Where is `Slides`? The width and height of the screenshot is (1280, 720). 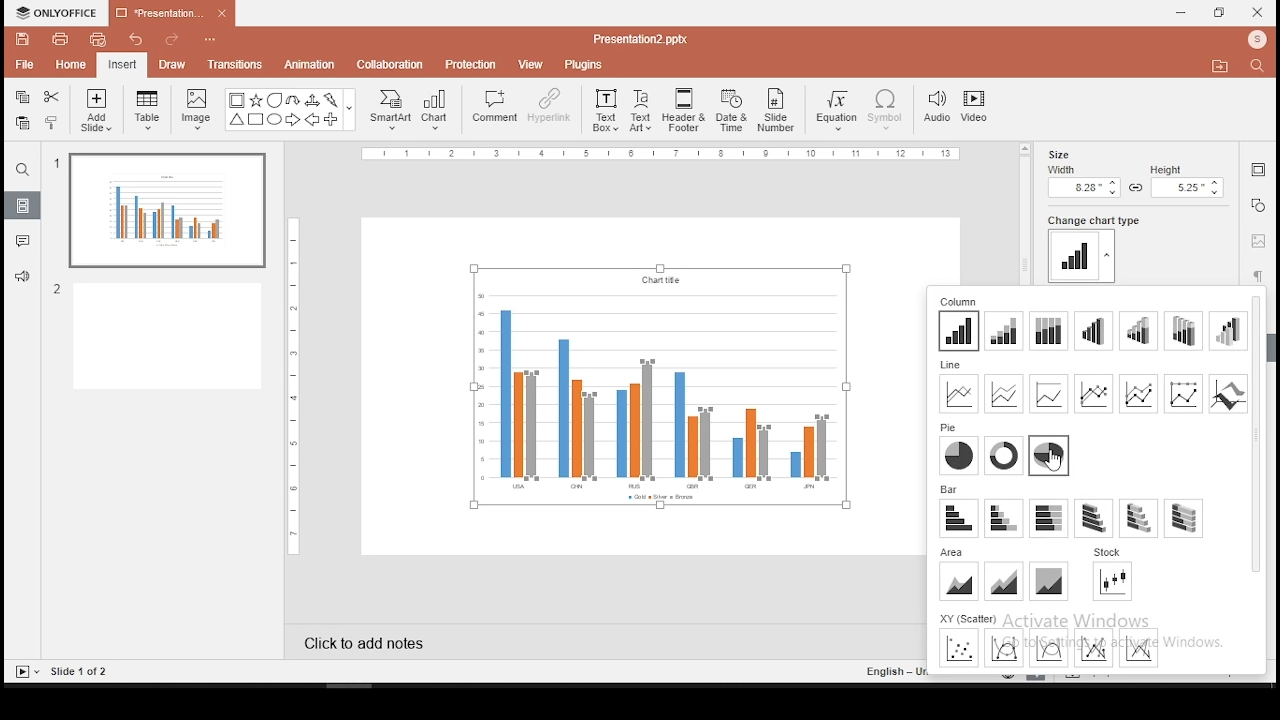 Slides is located at coordinates (62, 672).